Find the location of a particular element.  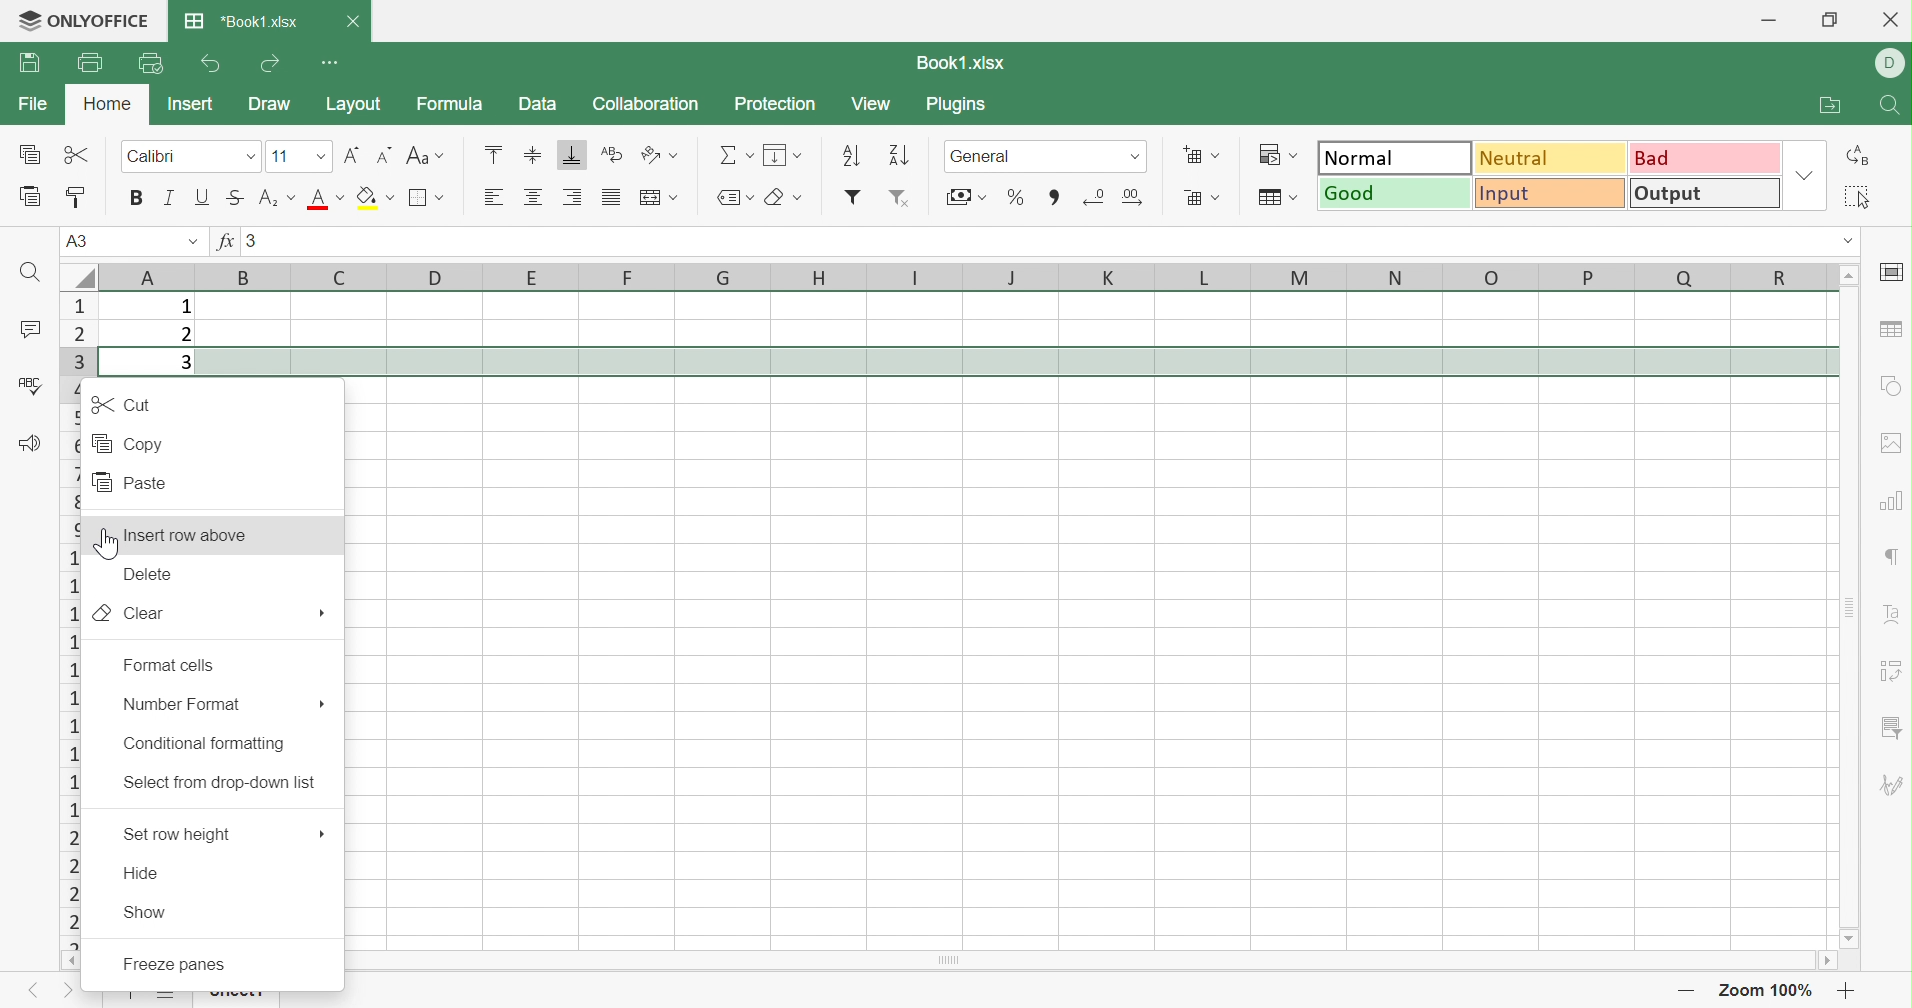

Restore Down is located at coordinates (1830, 19).